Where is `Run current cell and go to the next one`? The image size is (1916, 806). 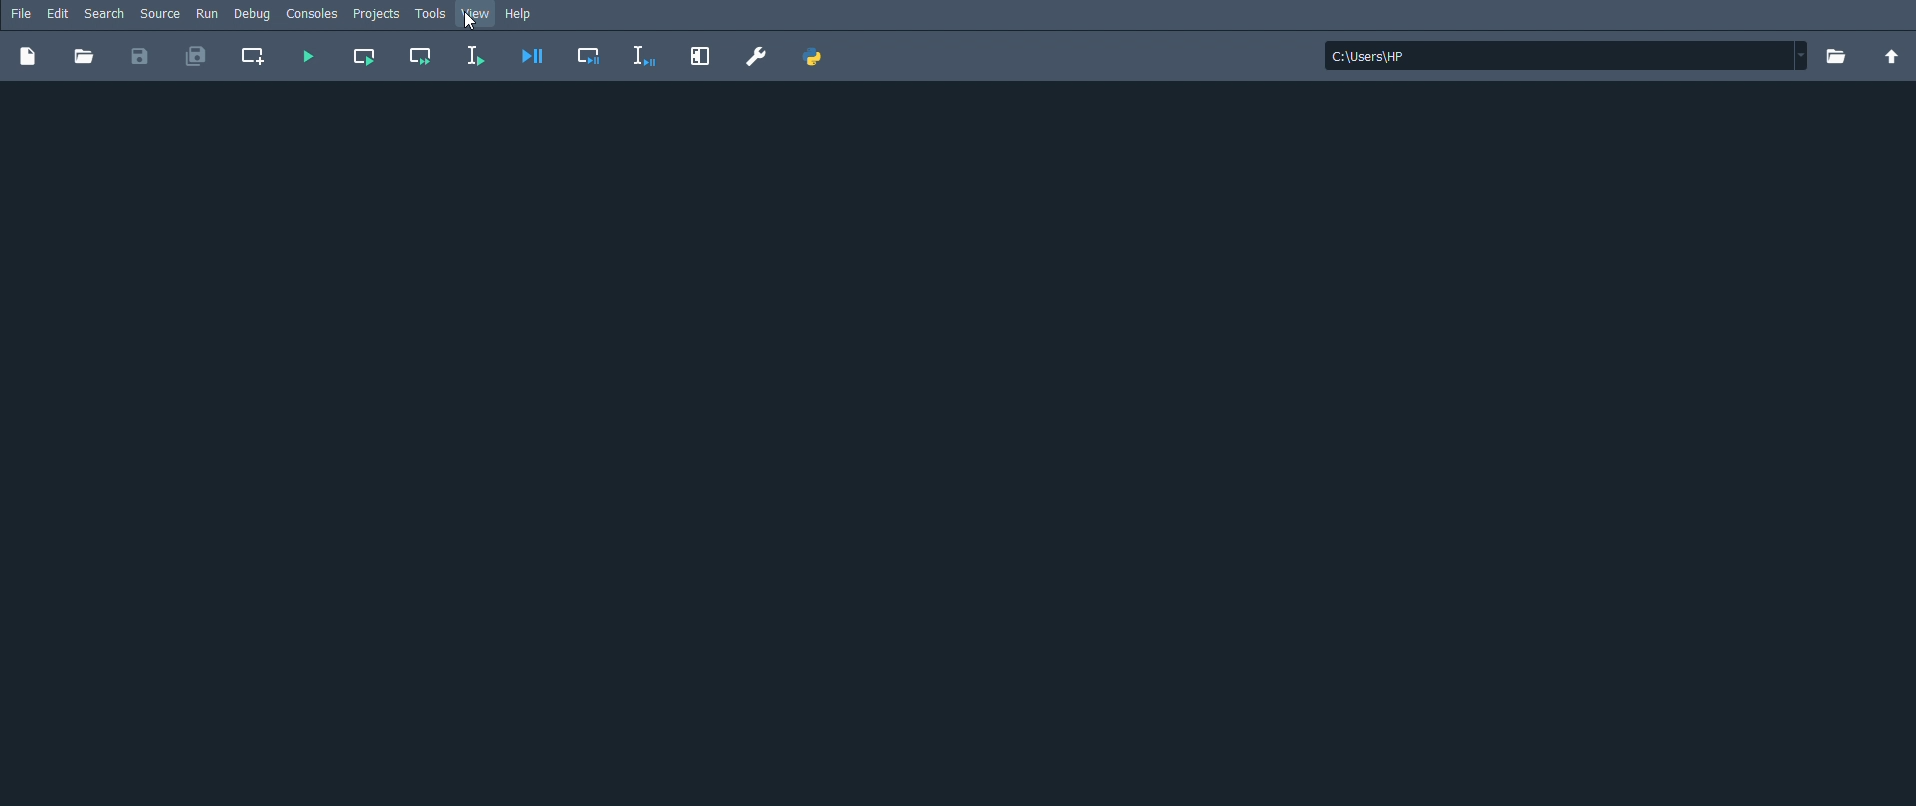 Run current cell and go to the next one is located at coordinates (422, 58).